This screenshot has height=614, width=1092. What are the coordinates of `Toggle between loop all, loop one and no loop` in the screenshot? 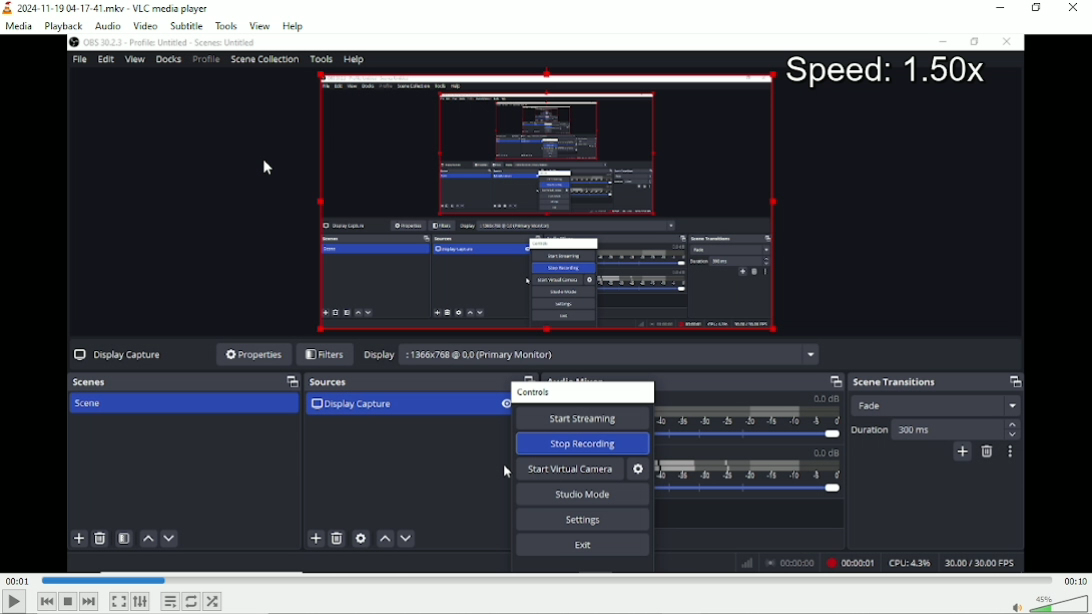 It's located at (191, 602).